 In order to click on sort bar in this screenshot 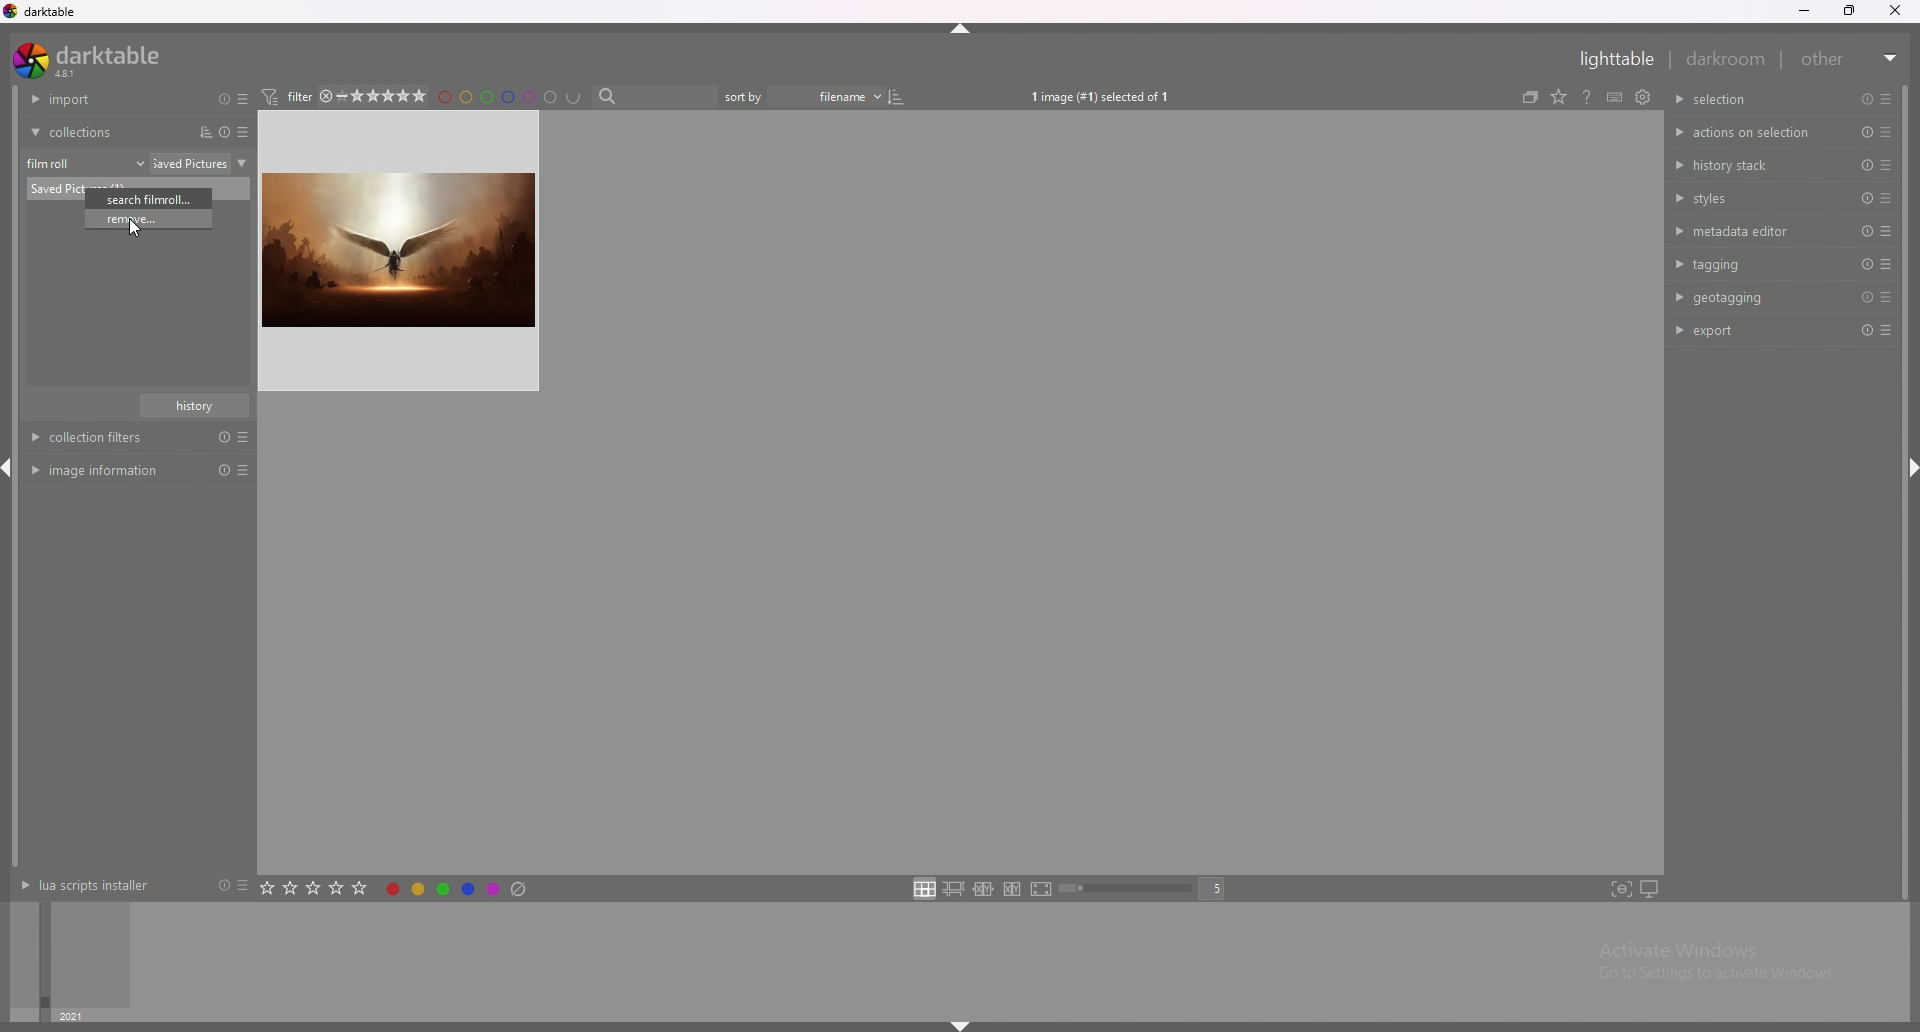, I will do `click(750, 97)`.